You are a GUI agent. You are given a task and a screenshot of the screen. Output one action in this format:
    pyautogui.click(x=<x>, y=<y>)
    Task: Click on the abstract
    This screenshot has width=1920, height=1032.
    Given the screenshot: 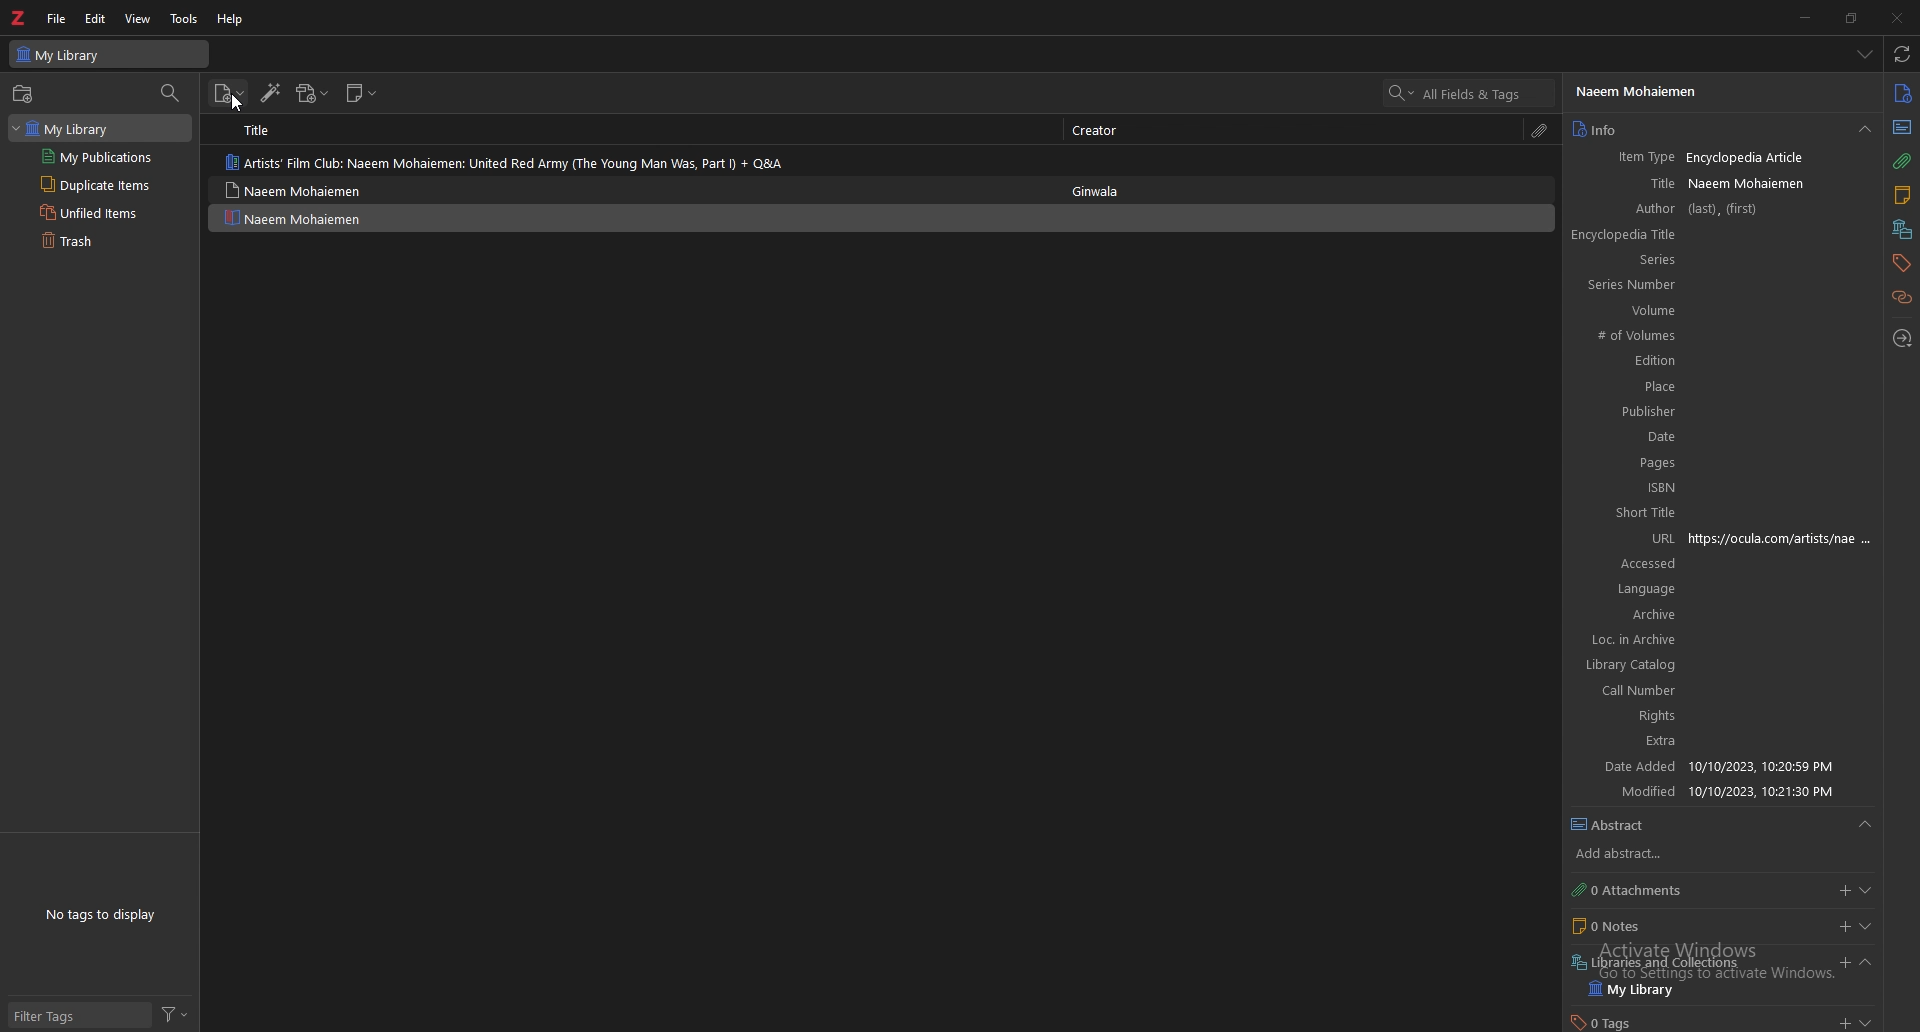 What is the action you would take?
    pyautogui.click(x=1902, y=127)
    